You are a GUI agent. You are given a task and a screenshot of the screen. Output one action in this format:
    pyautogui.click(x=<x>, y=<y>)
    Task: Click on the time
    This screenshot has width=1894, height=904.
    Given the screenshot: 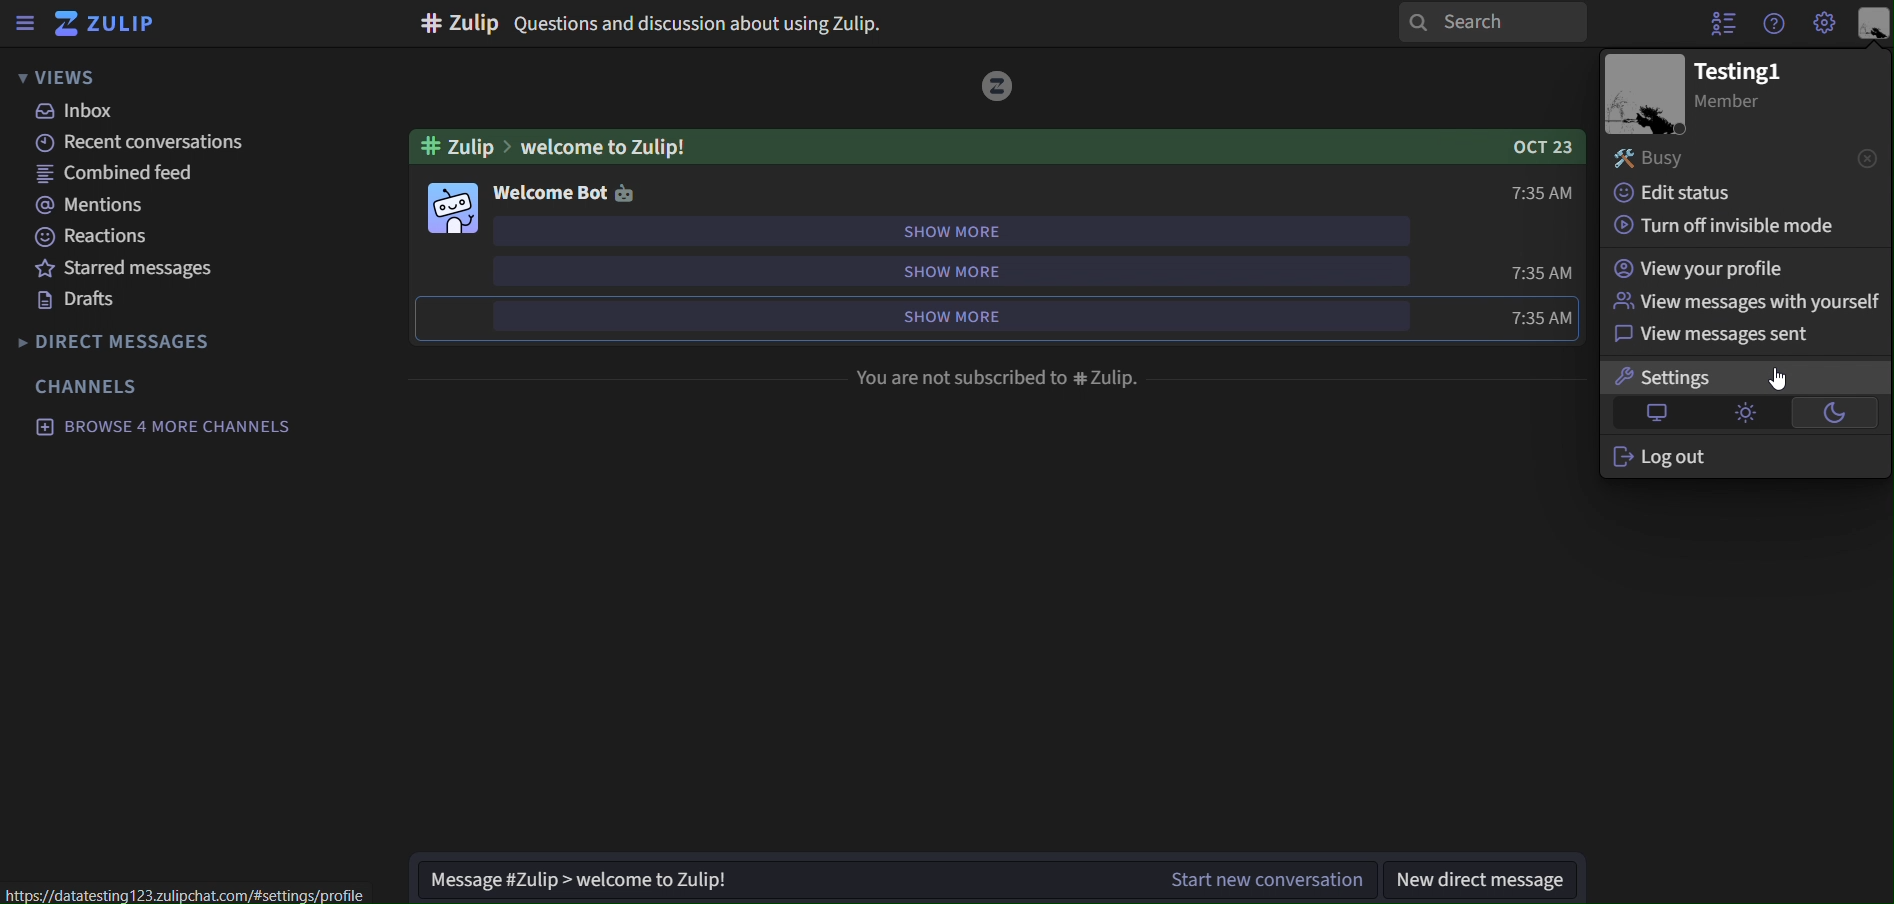 What is the action you would take?
    pyautogui.click(x=1544, y=191)
    